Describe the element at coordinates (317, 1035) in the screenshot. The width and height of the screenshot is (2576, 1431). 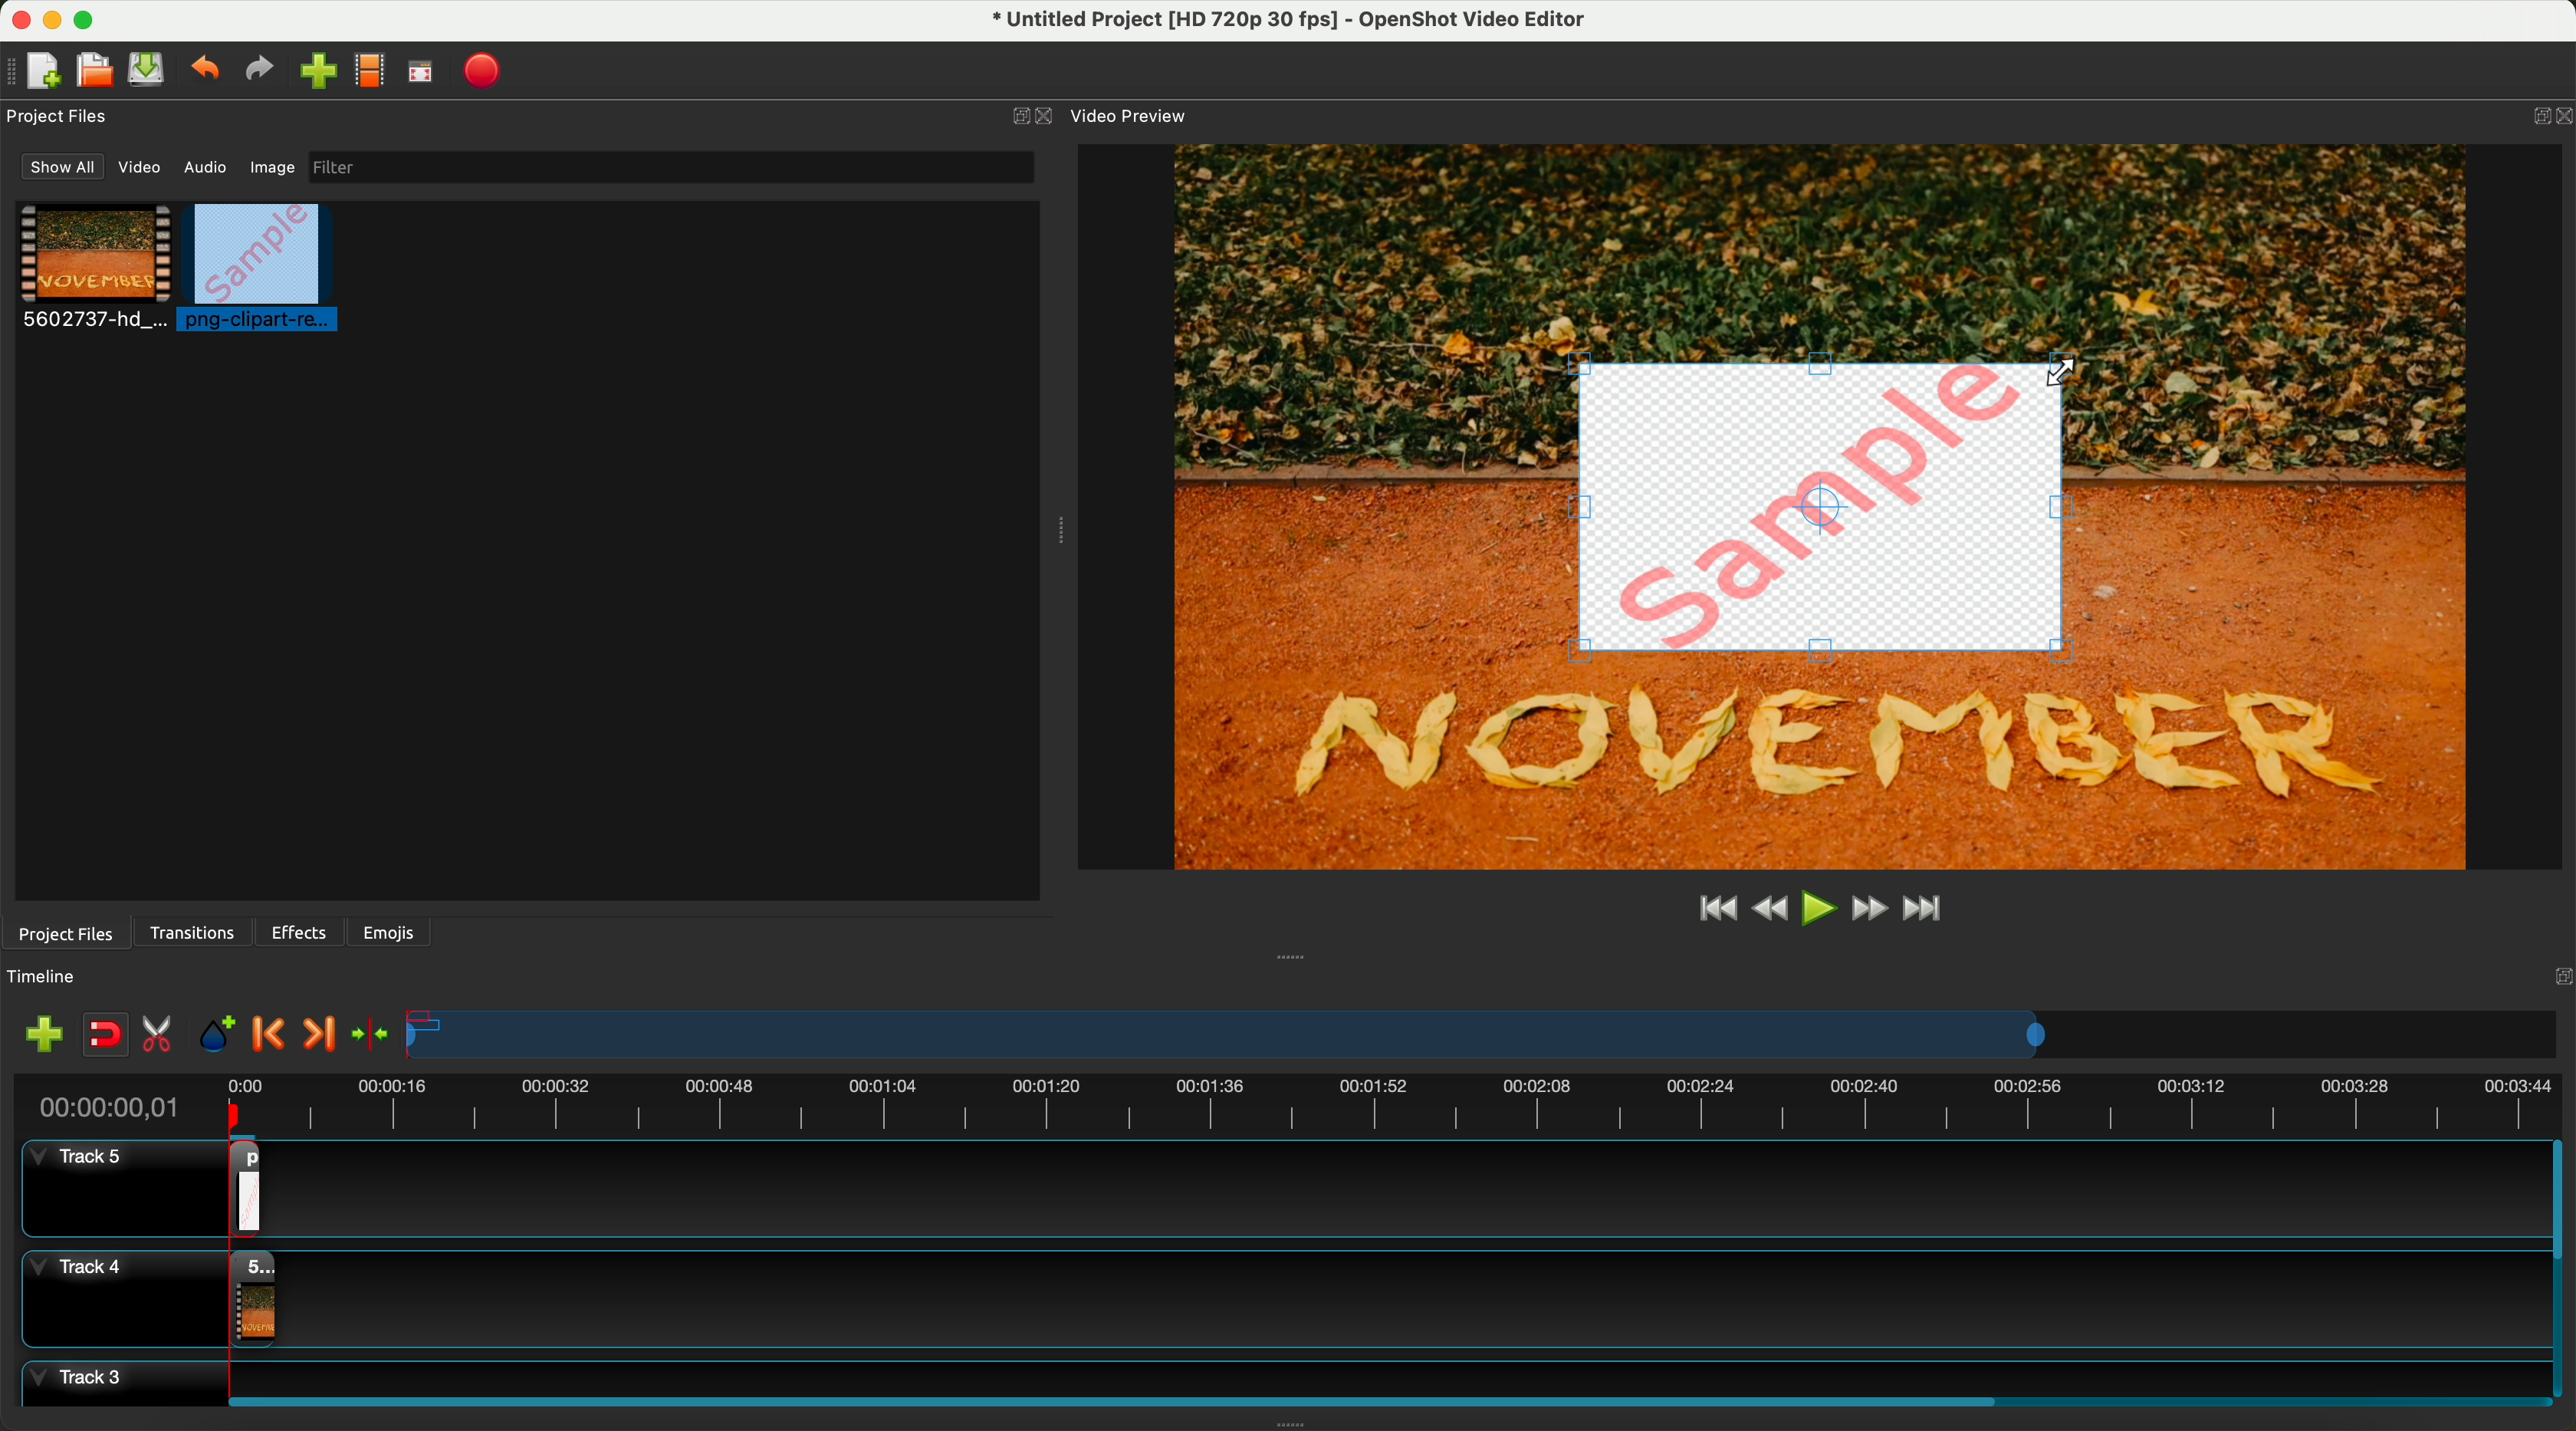
I see `next marker` at that location.